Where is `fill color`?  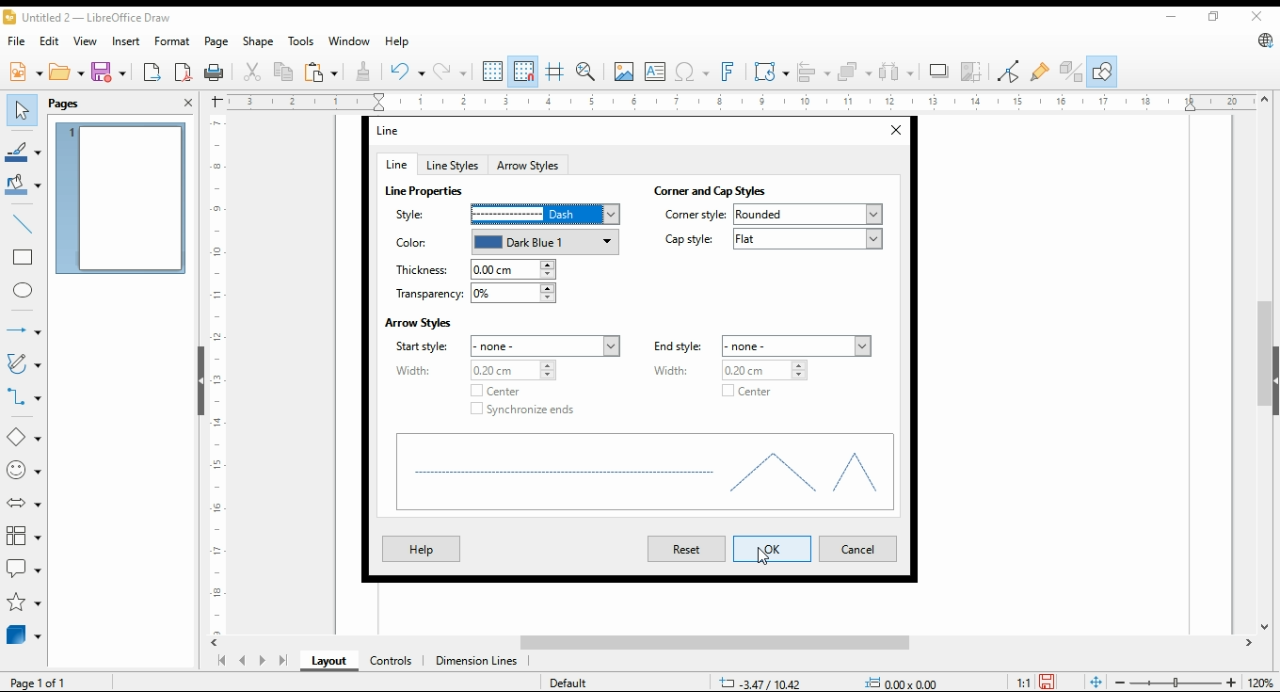
fill color is located at coordinates (23, 183).